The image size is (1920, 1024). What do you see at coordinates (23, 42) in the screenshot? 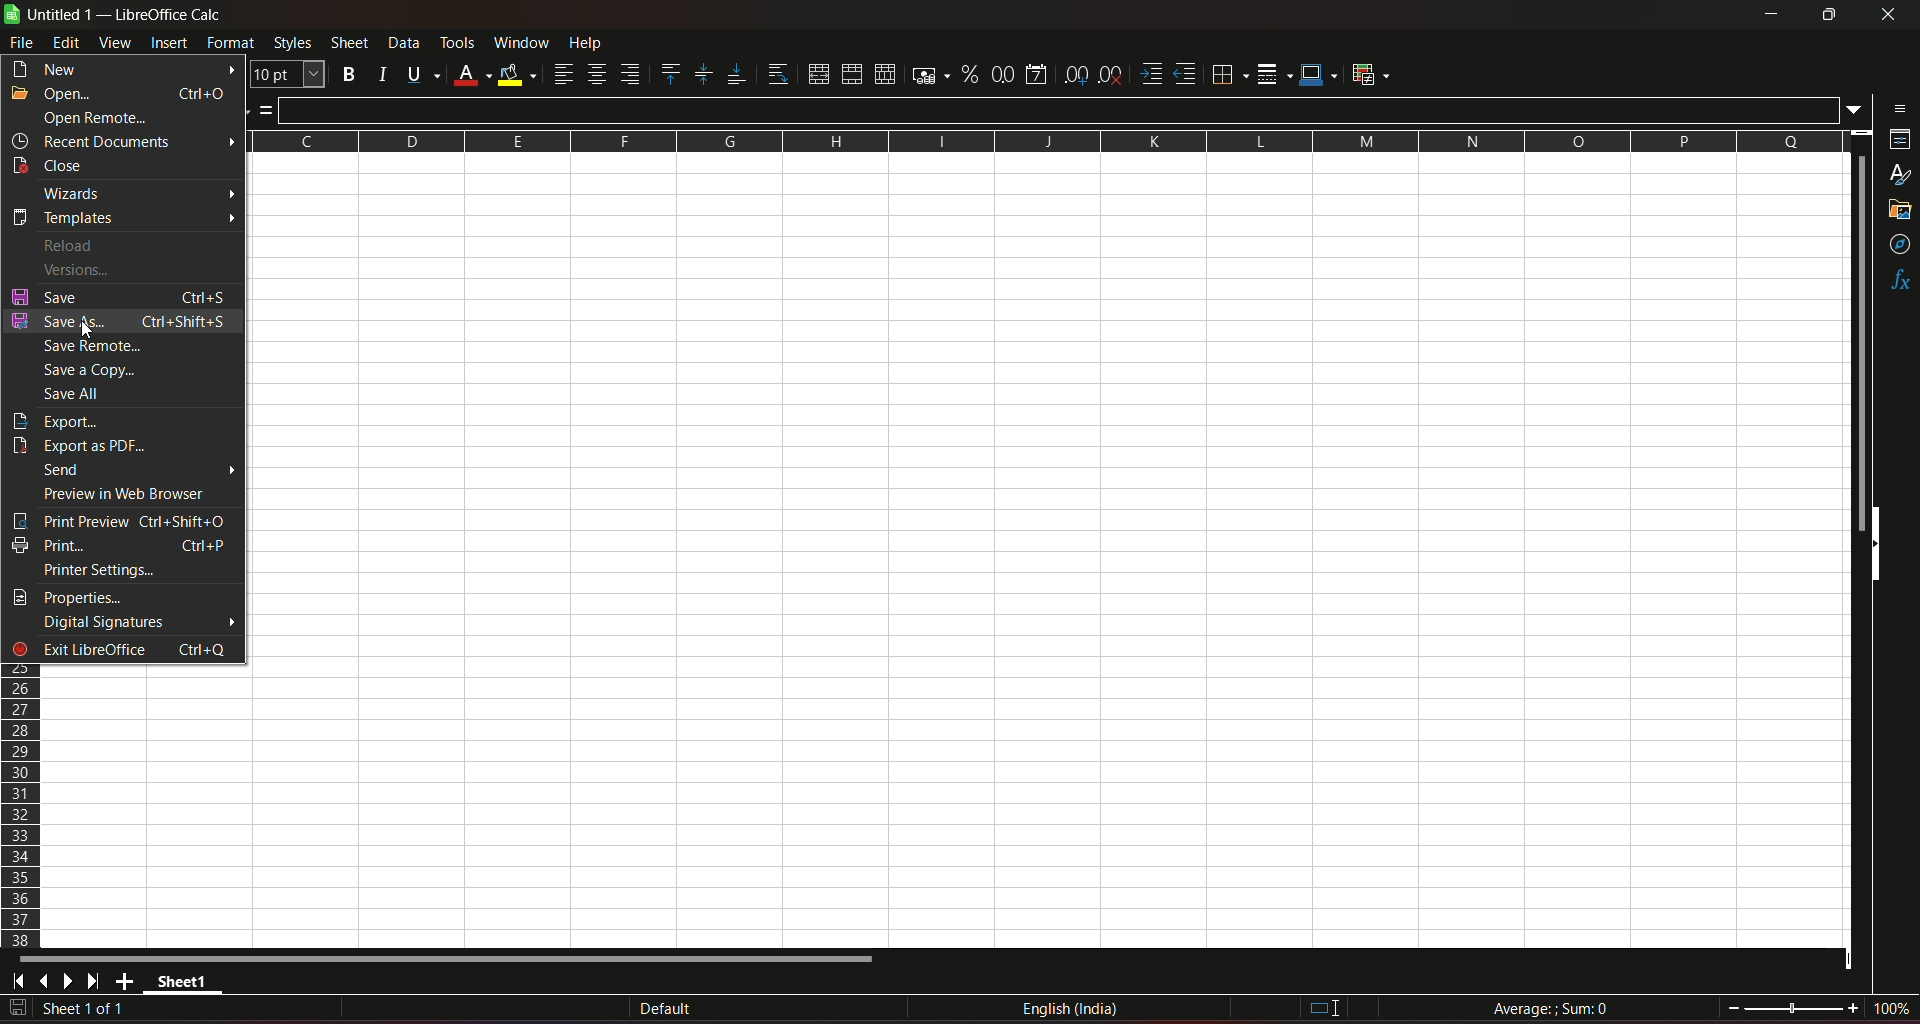
I see `file` at bounding box center [23, 42].